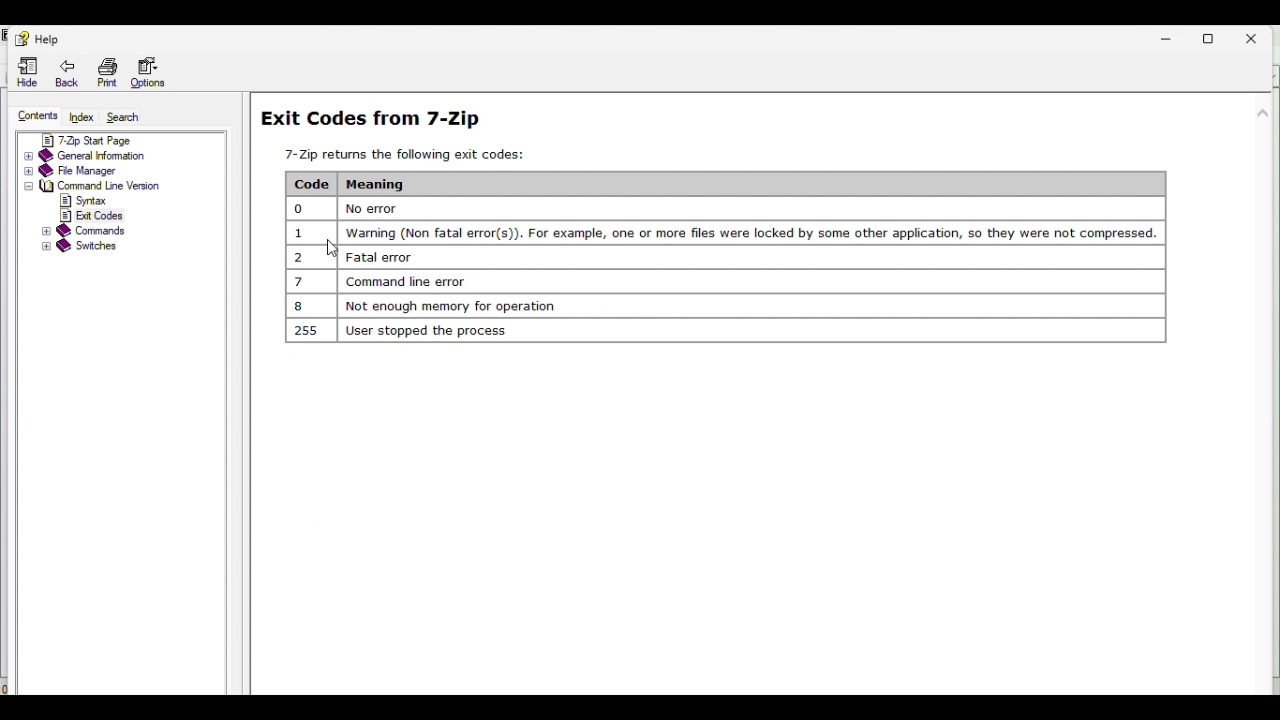 Image resolution: width=1280 pixels, height=720 pixels. I want to click on Help, so click(37, 37).